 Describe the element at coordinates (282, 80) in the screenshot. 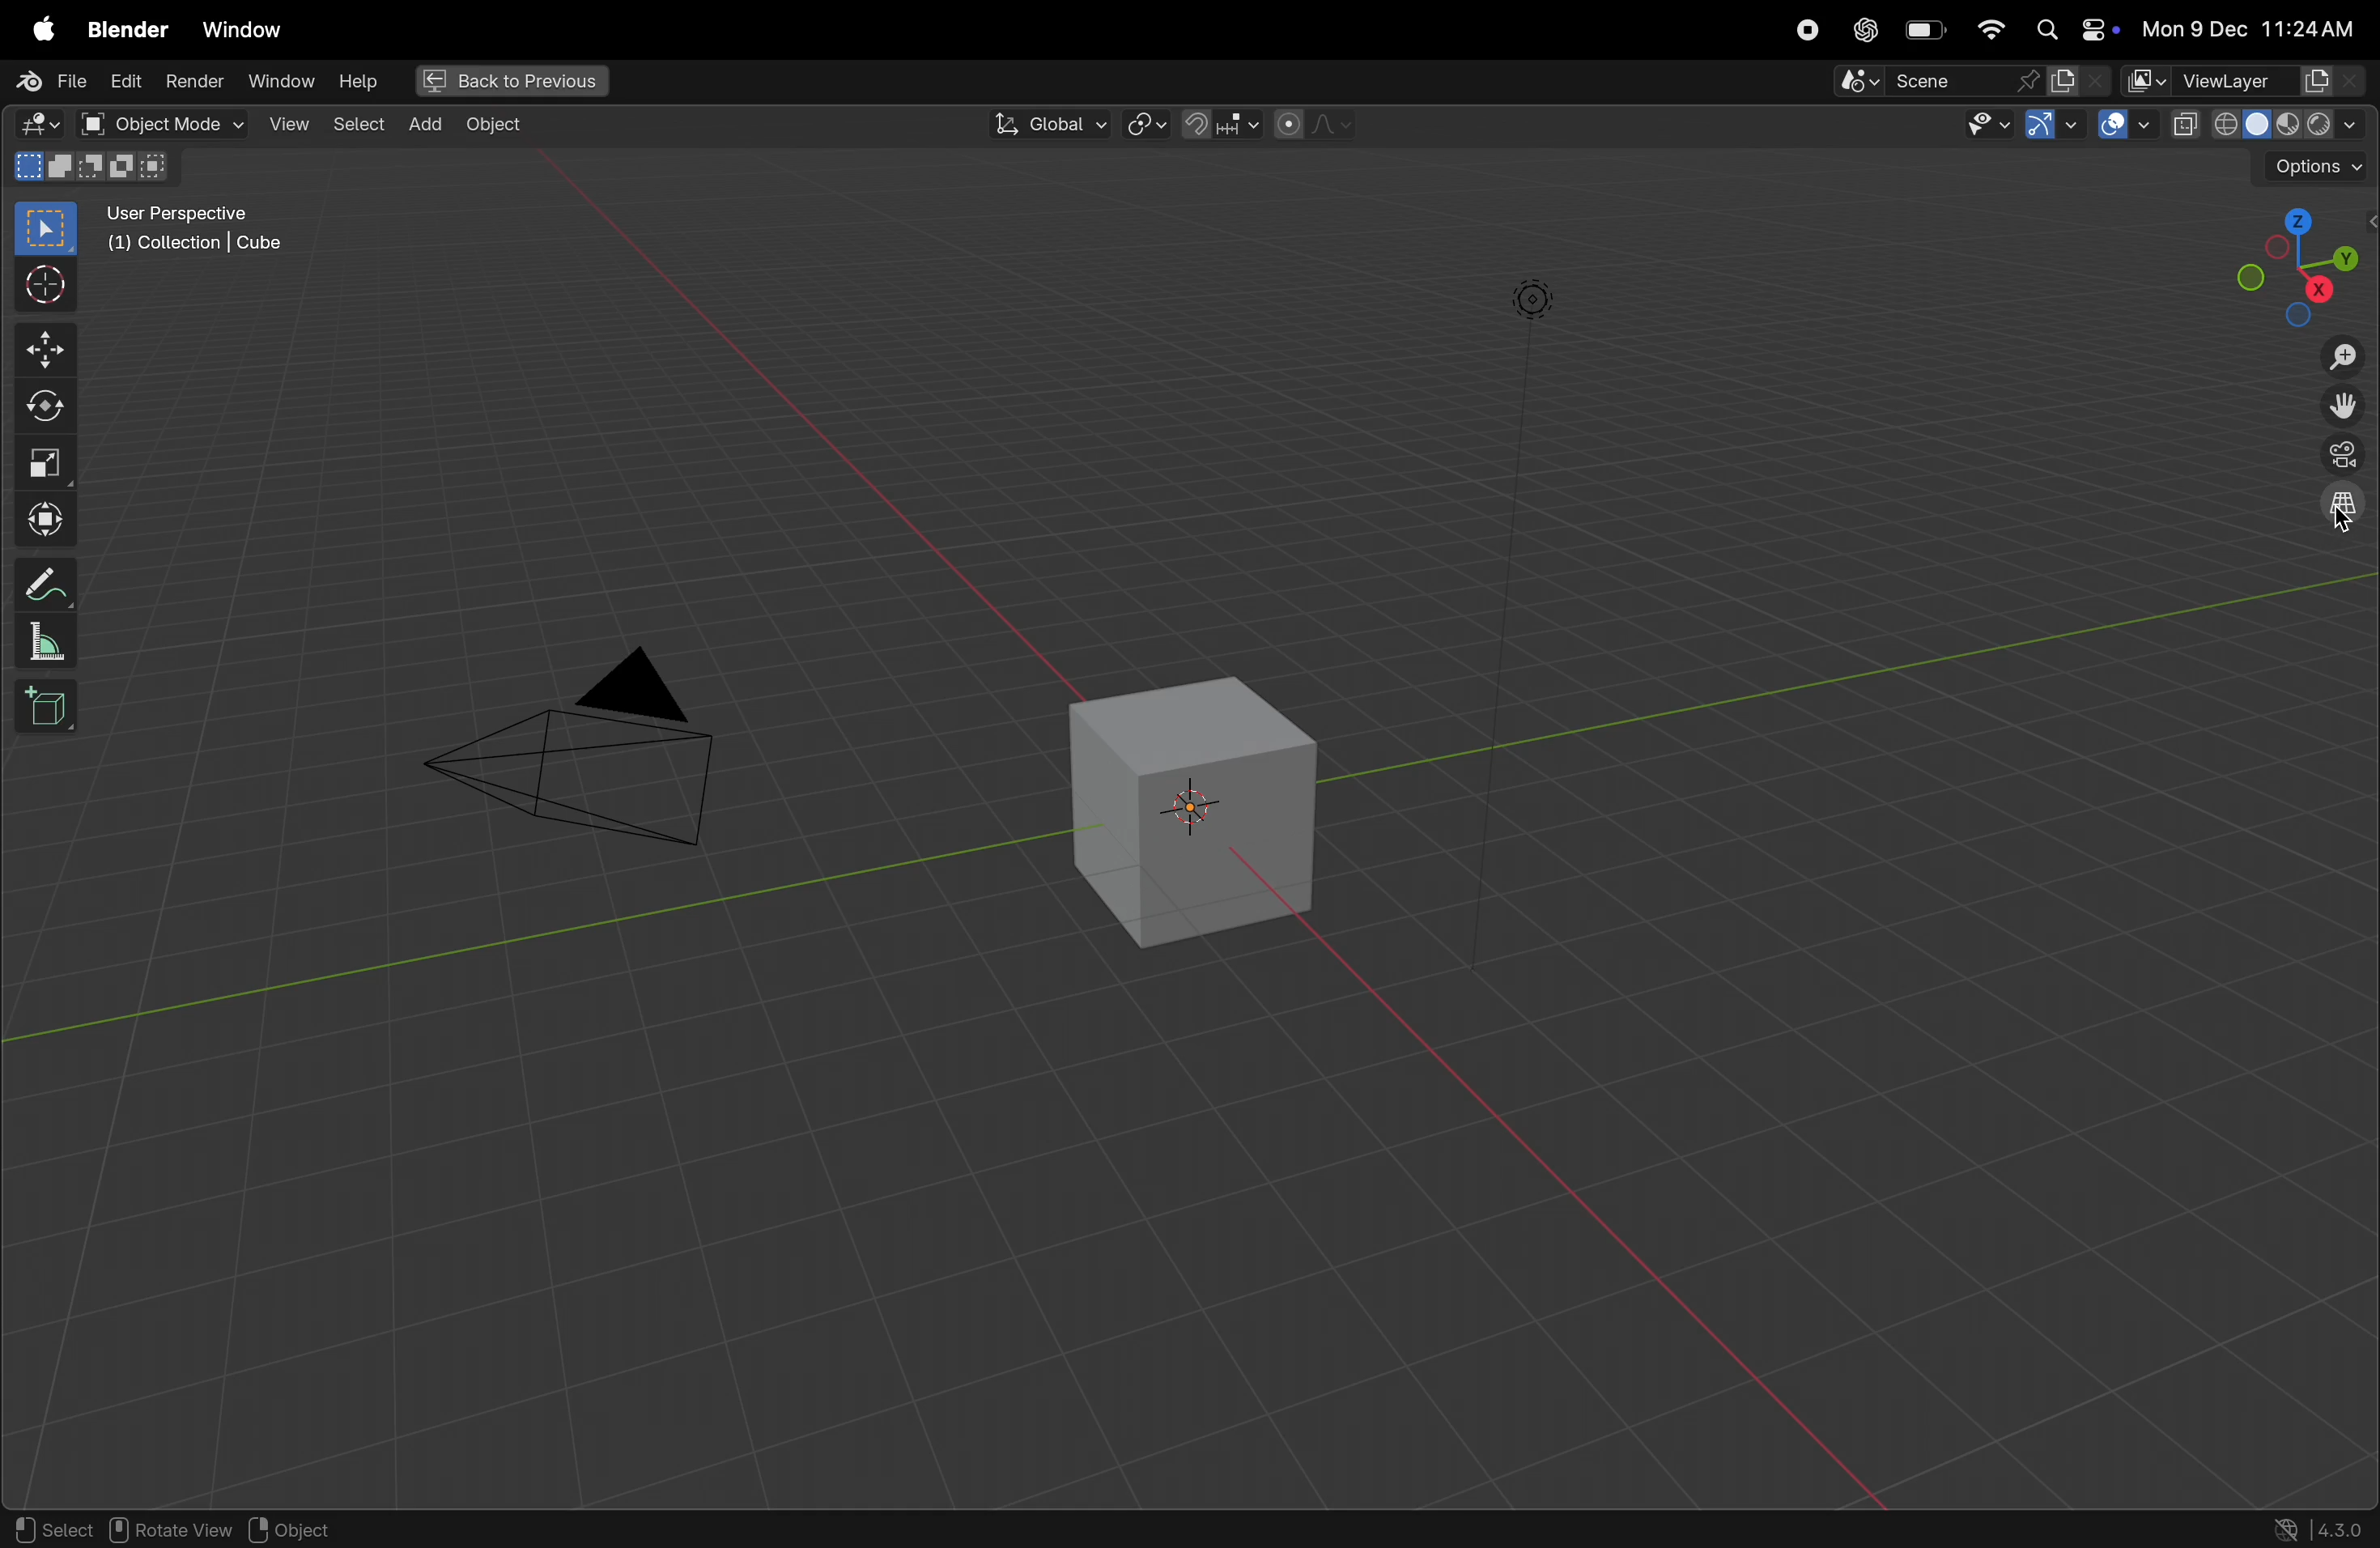

I see `window` at that location.